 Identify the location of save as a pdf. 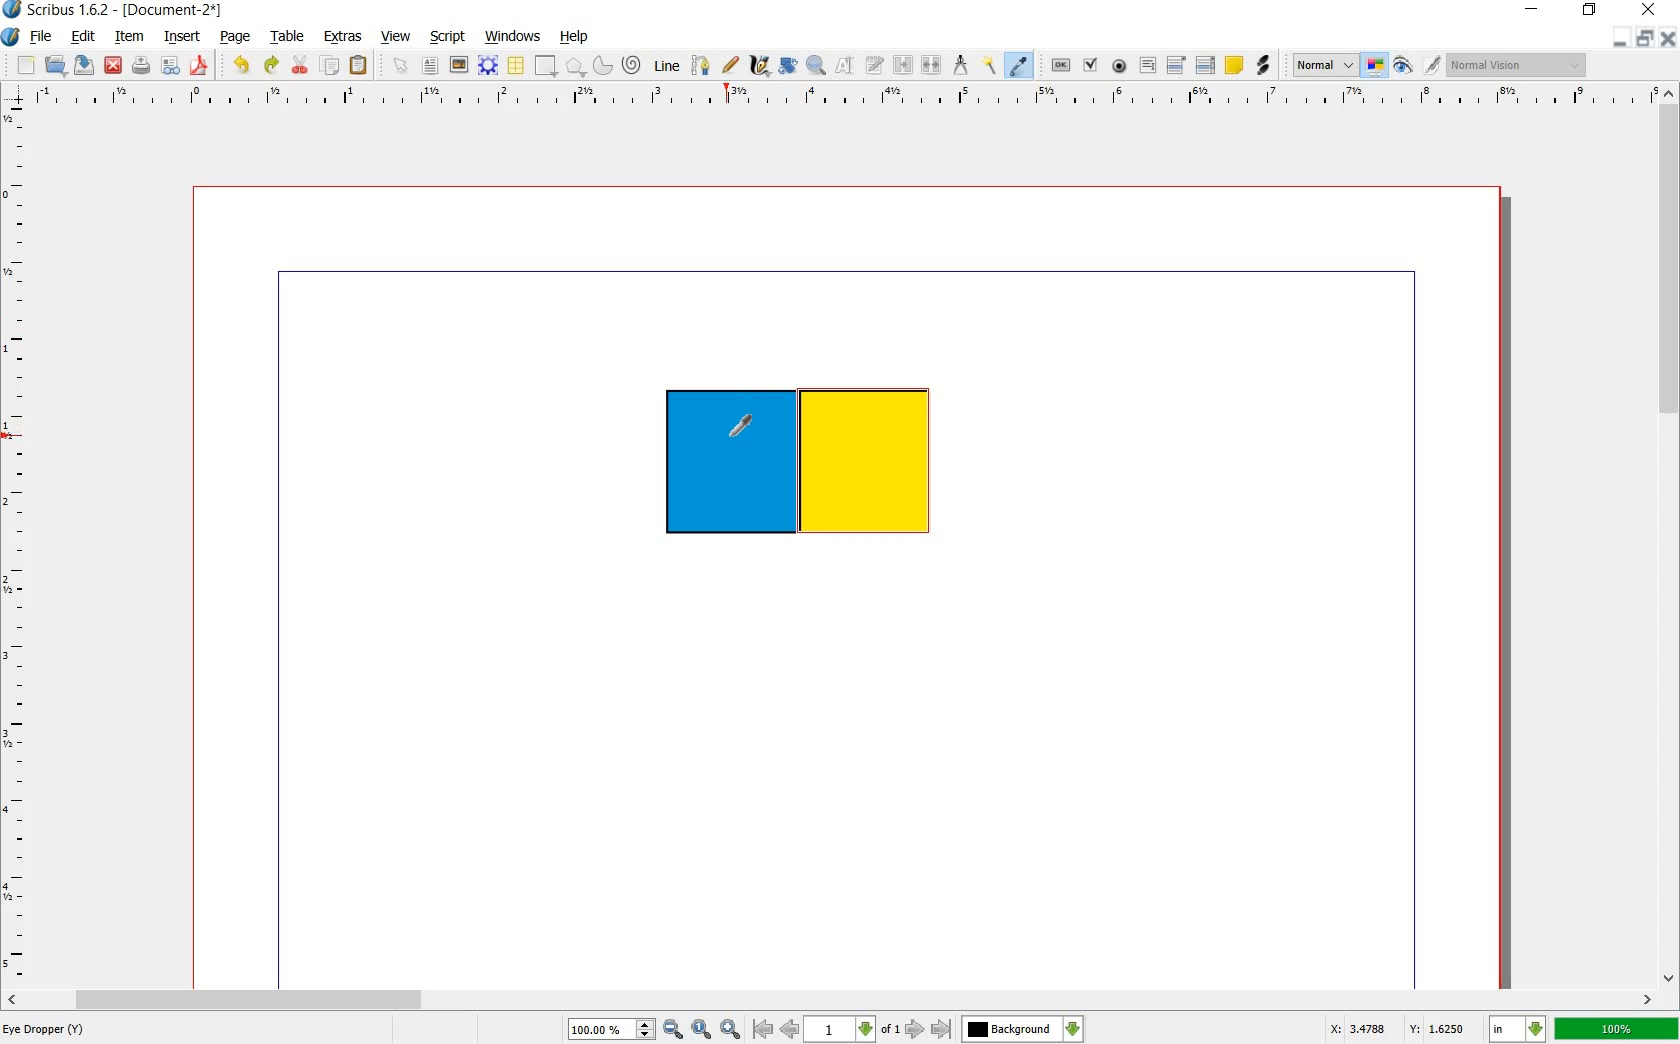
(199, 66).